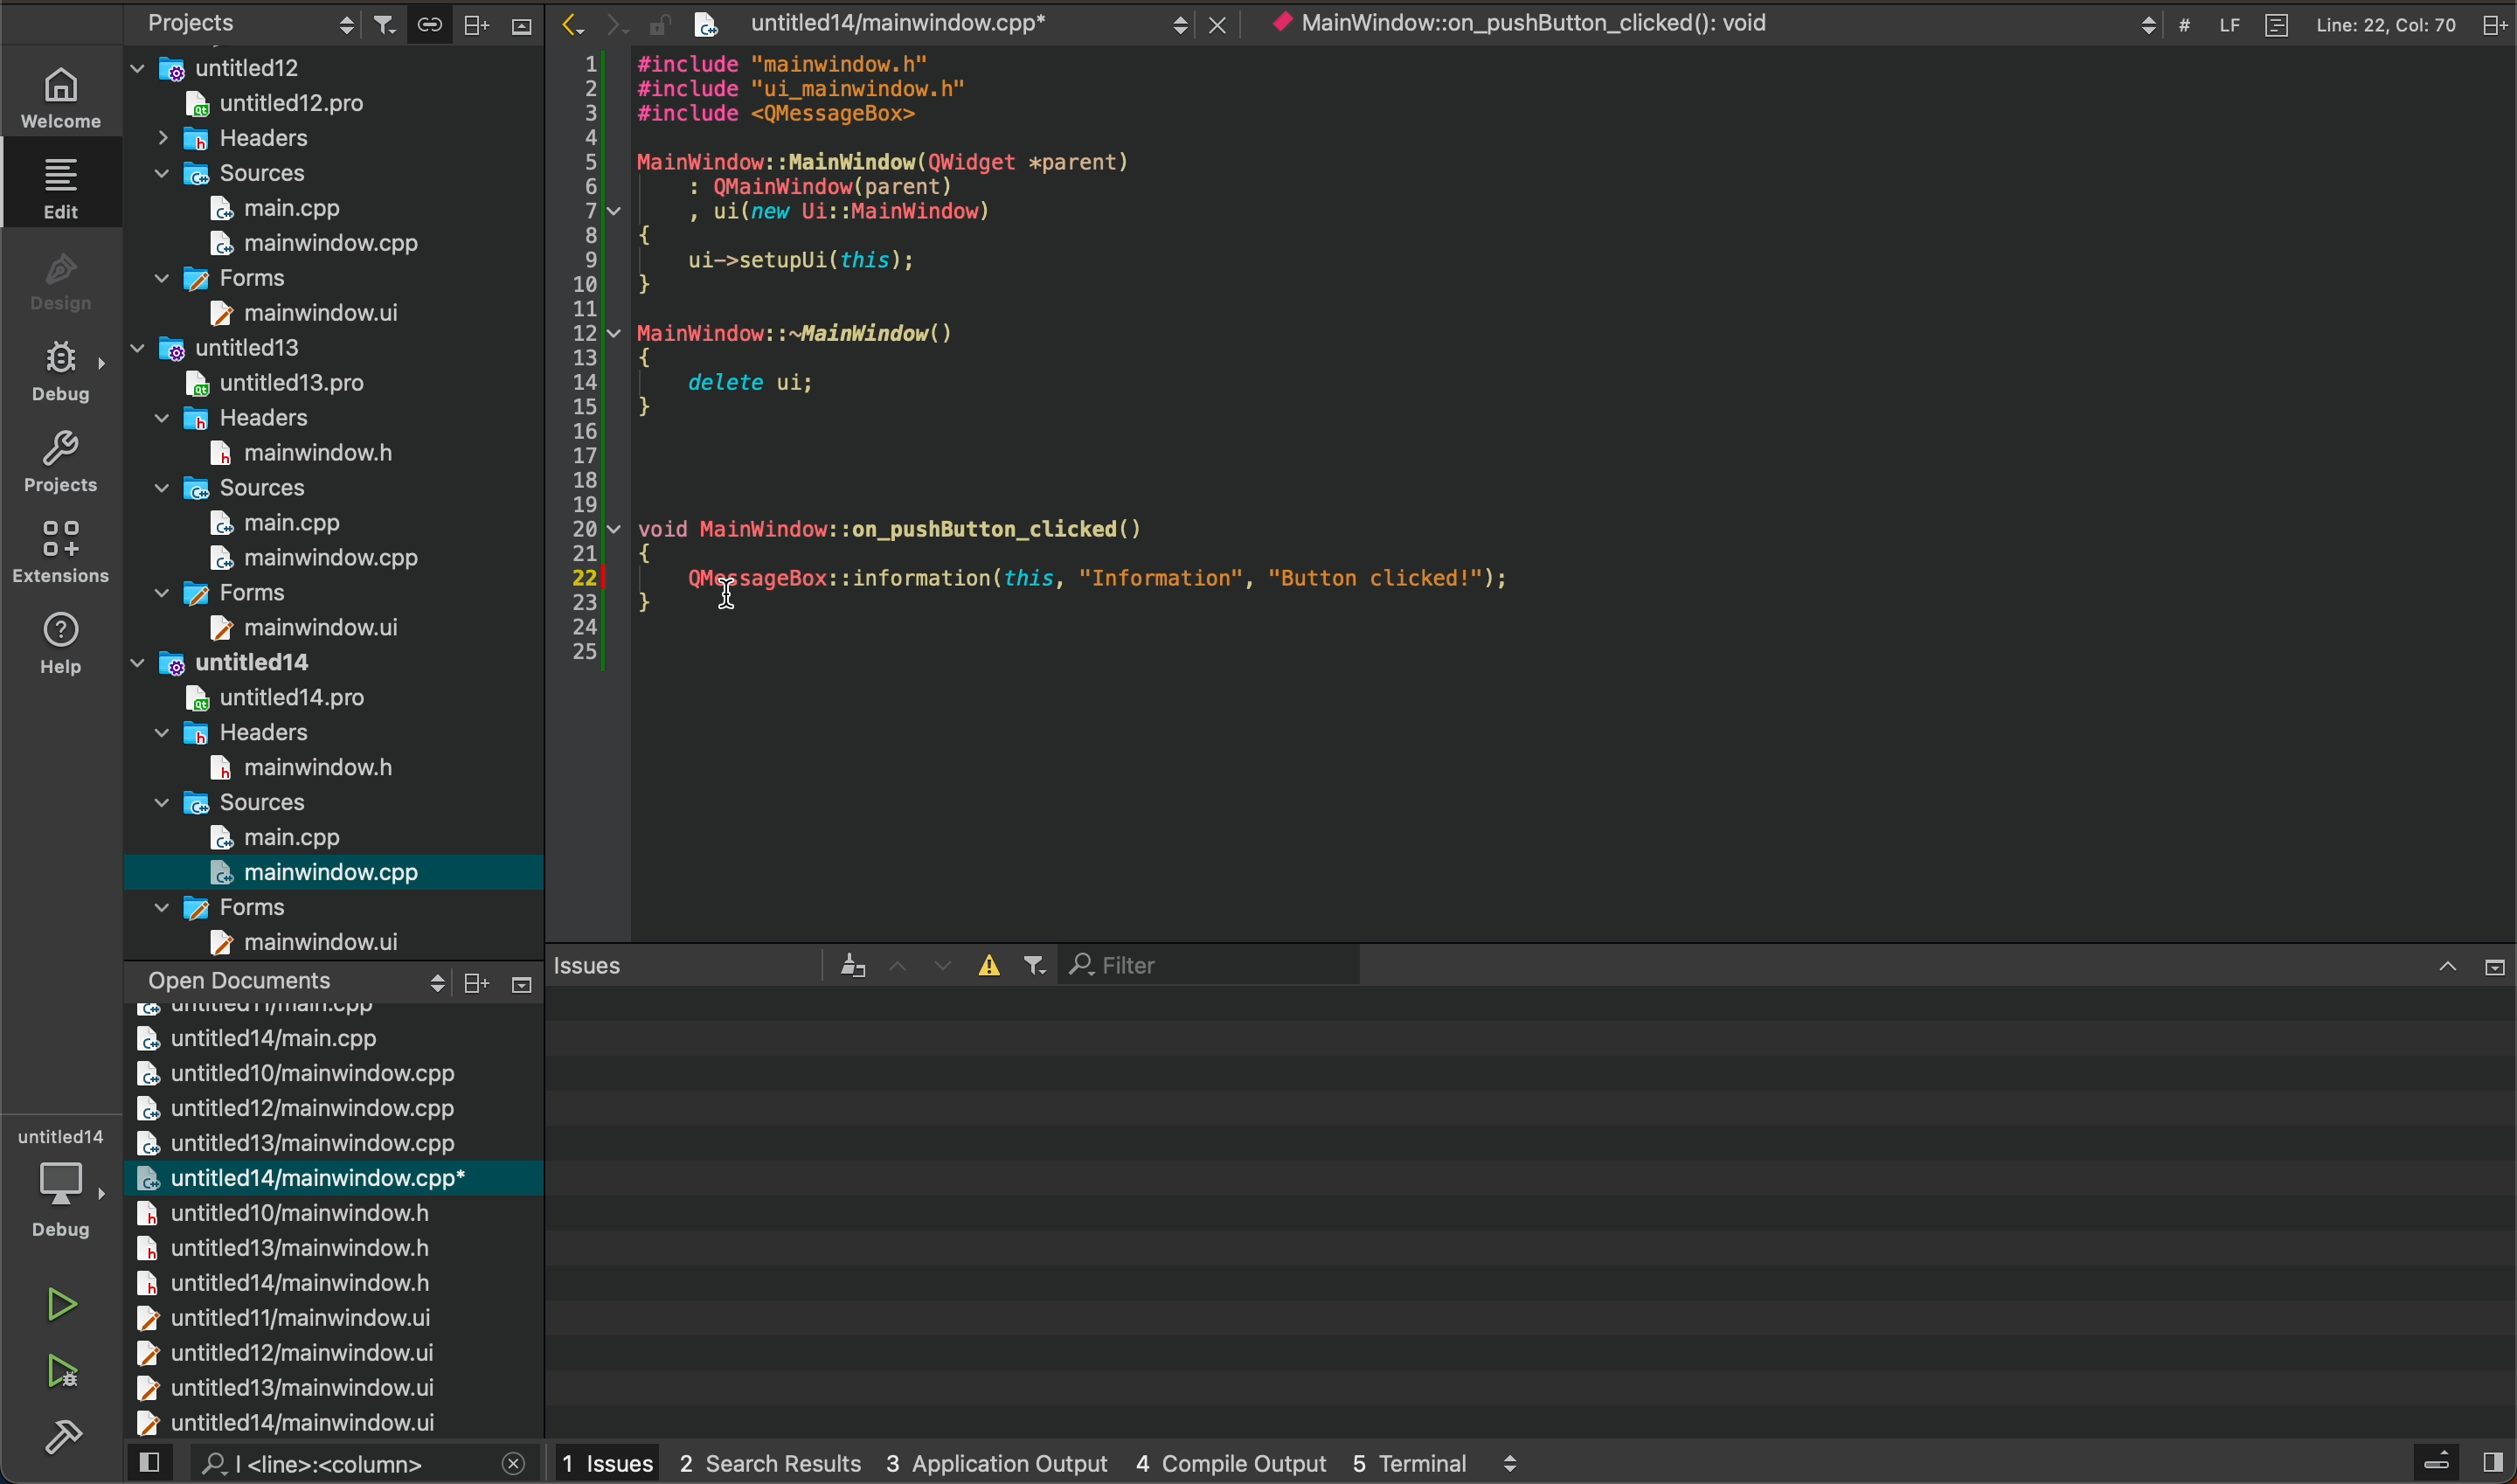  I want to click on headers, so click(252, 417).